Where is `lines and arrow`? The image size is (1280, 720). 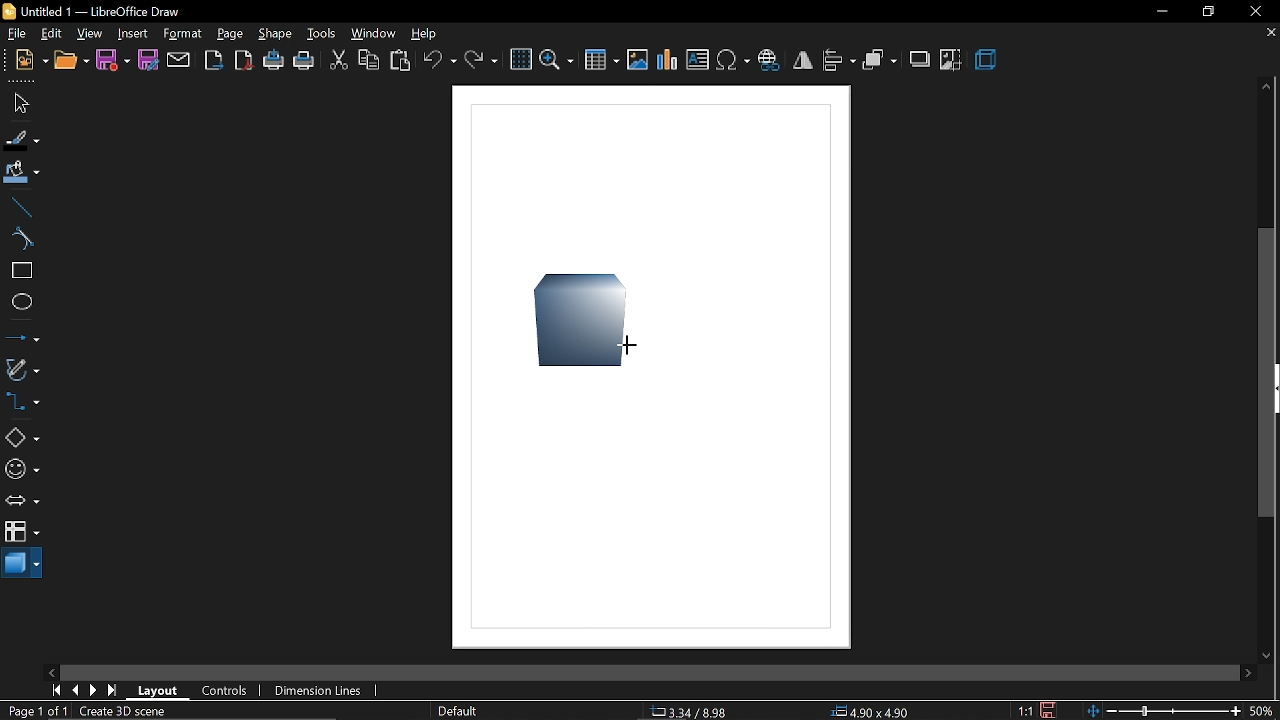 lines and arrow is located at coordinates (22, 337).